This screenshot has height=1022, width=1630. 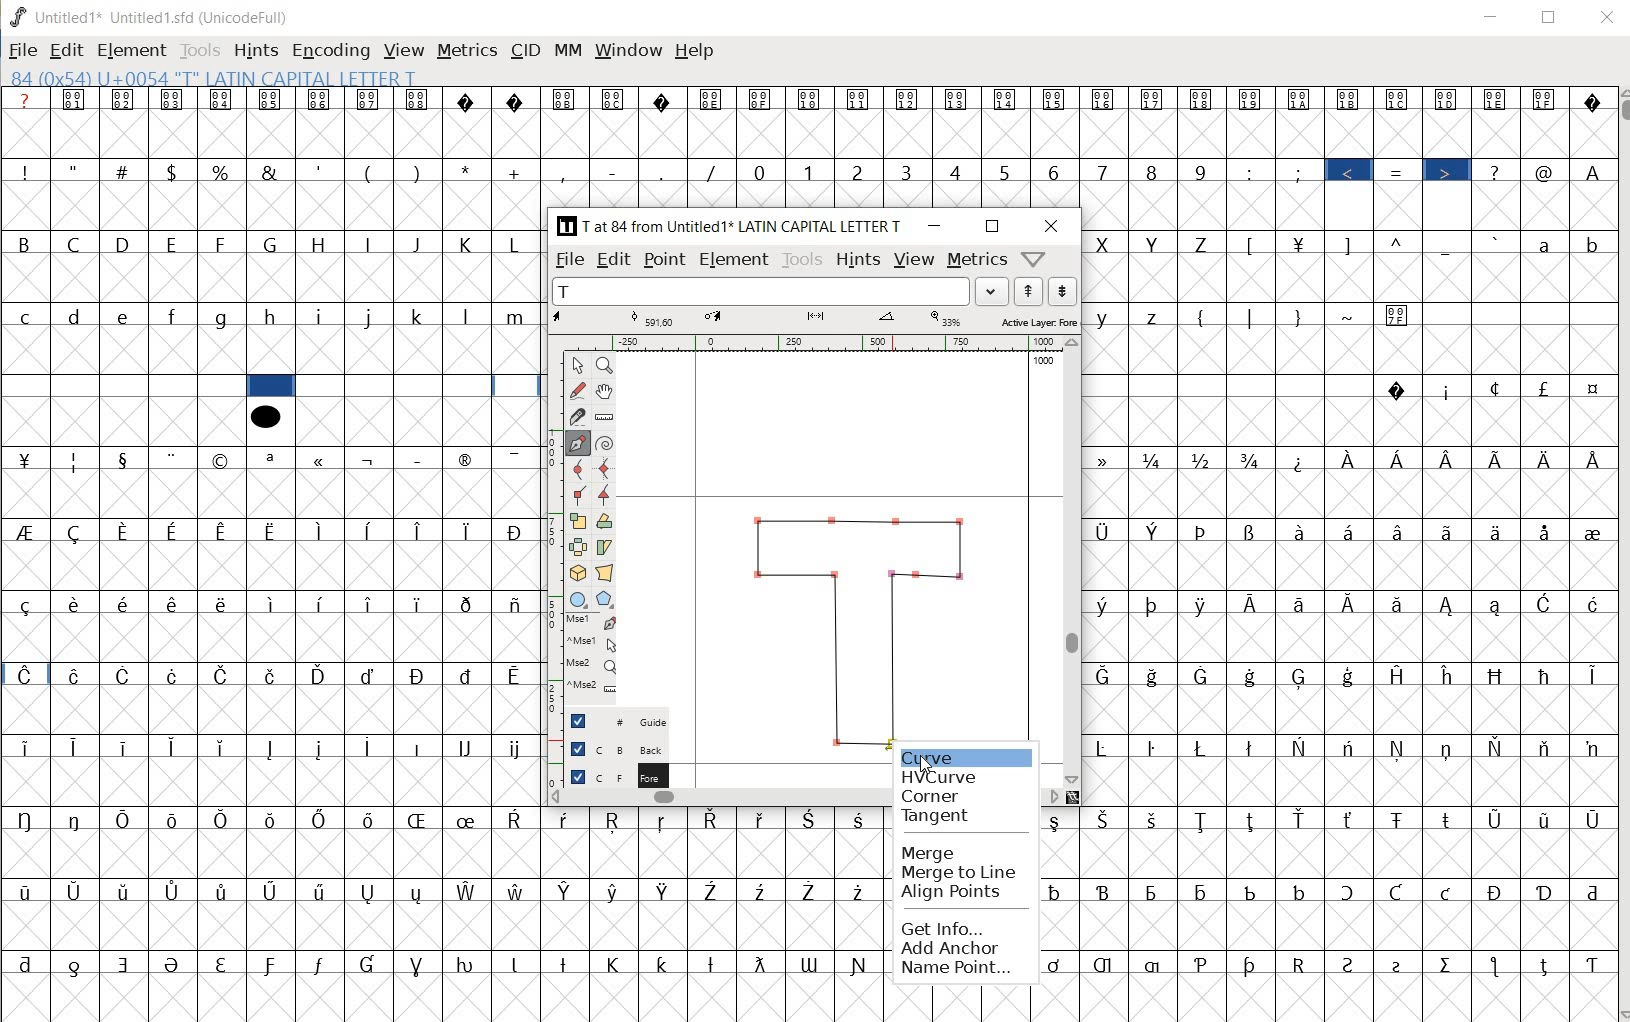 What do you see at coordinates (1404, 675) in the screenshot?
I see `Symbol` at bounding box center [1404, 675].